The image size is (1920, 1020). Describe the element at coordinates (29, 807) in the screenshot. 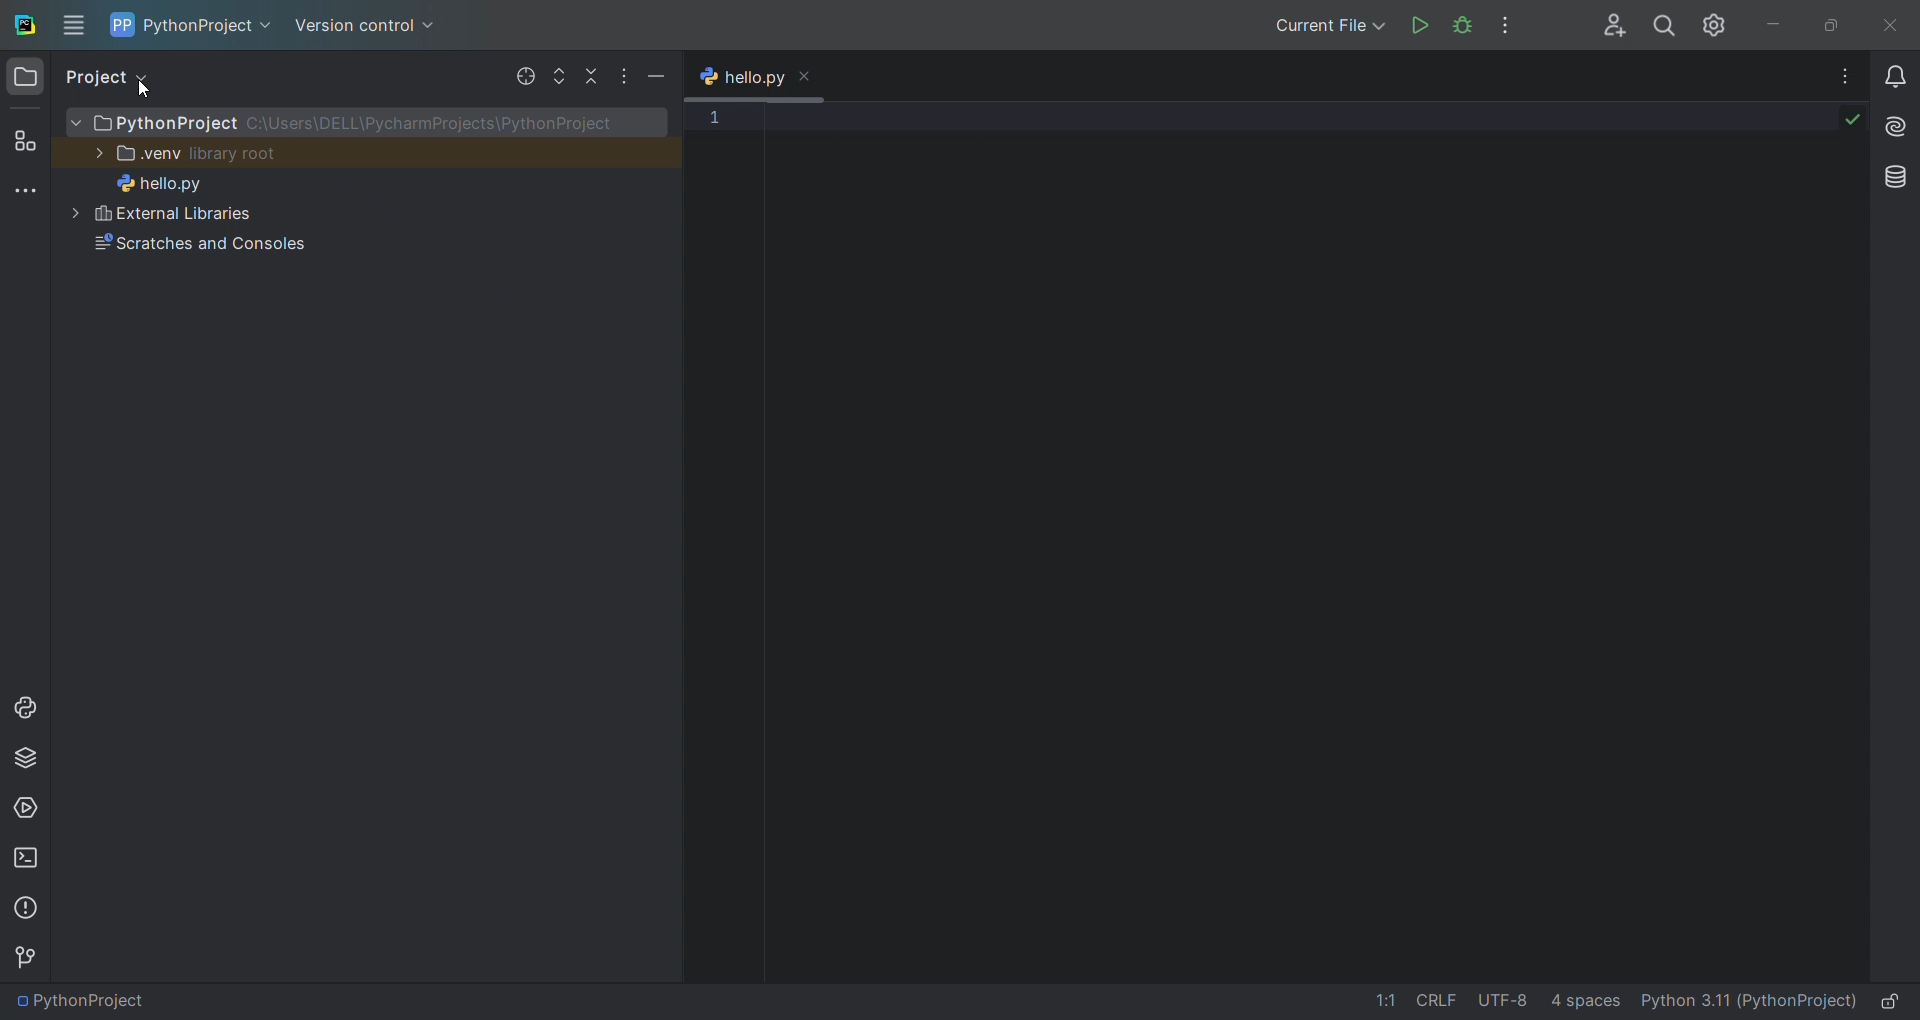

I see `services` at that location.